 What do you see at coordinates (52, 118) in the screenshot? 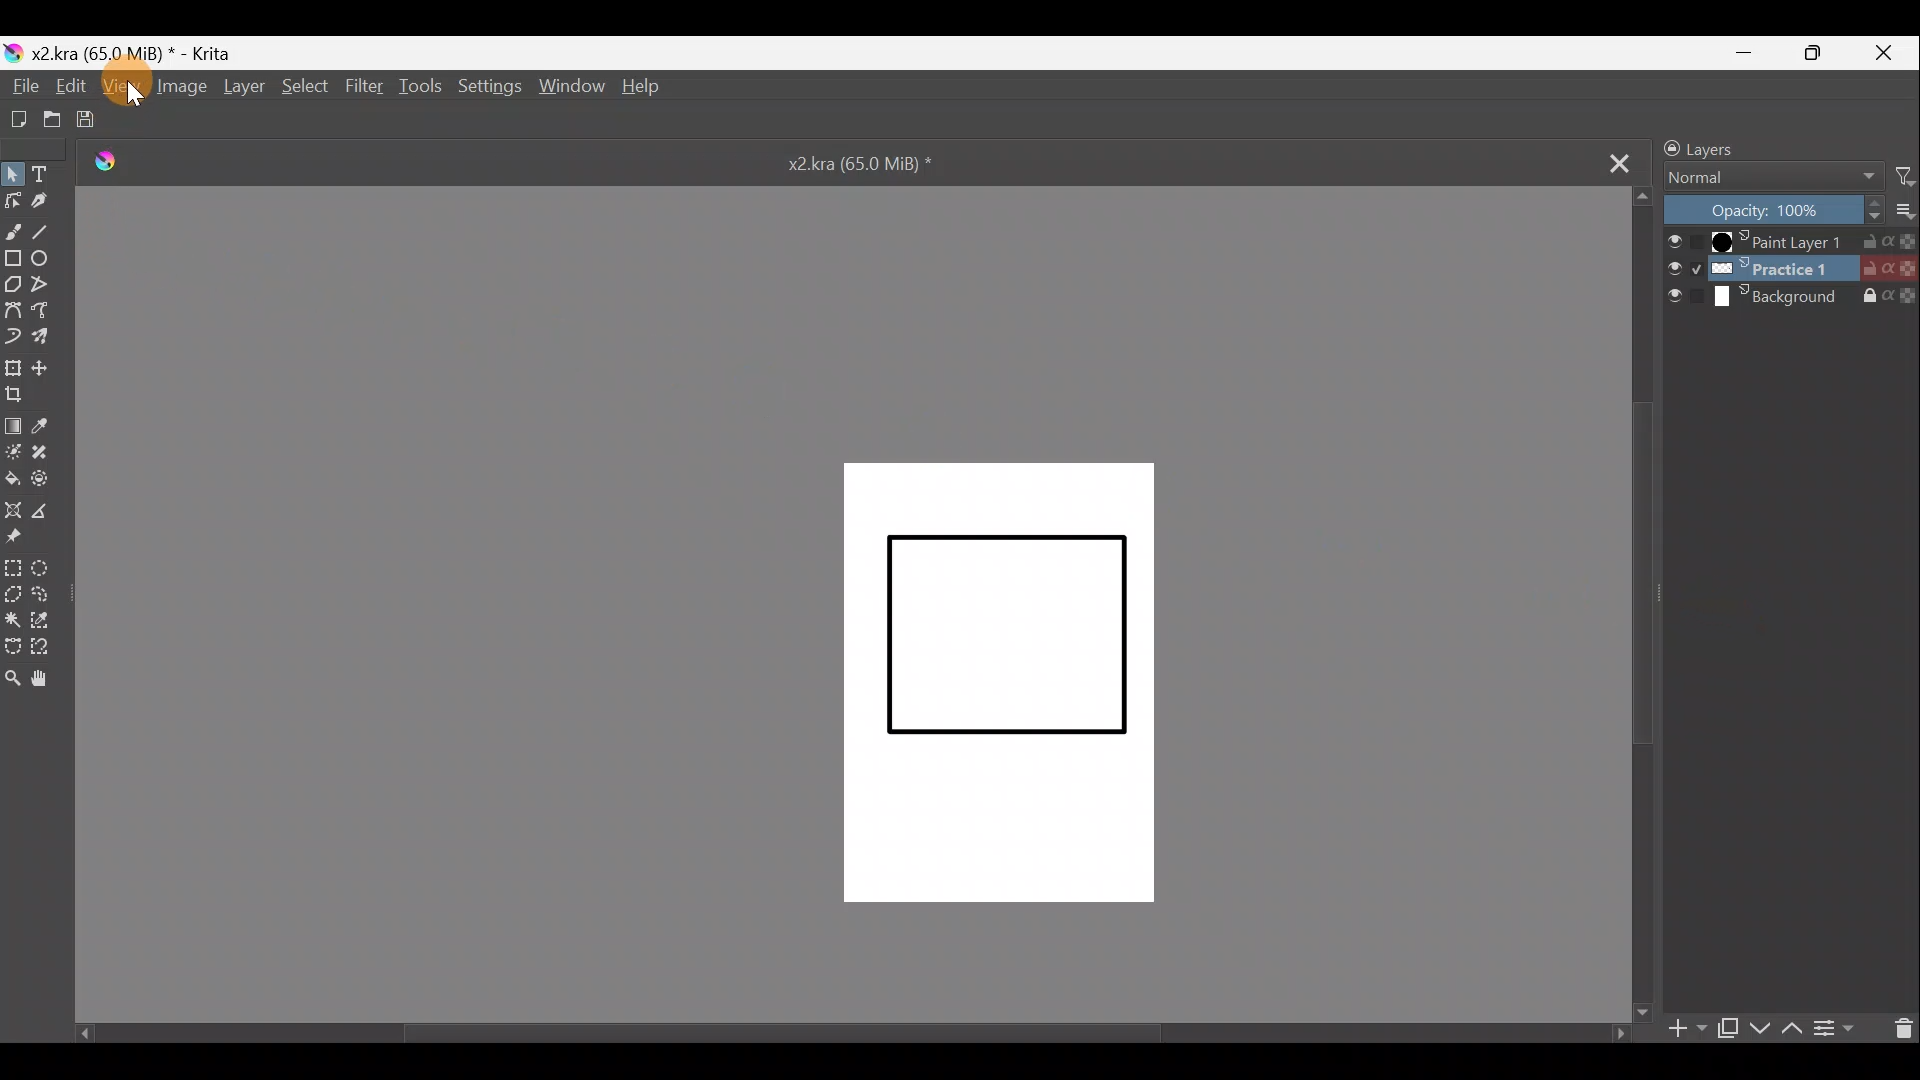
I see `Open an existing document` at bounding box center [52, 118].